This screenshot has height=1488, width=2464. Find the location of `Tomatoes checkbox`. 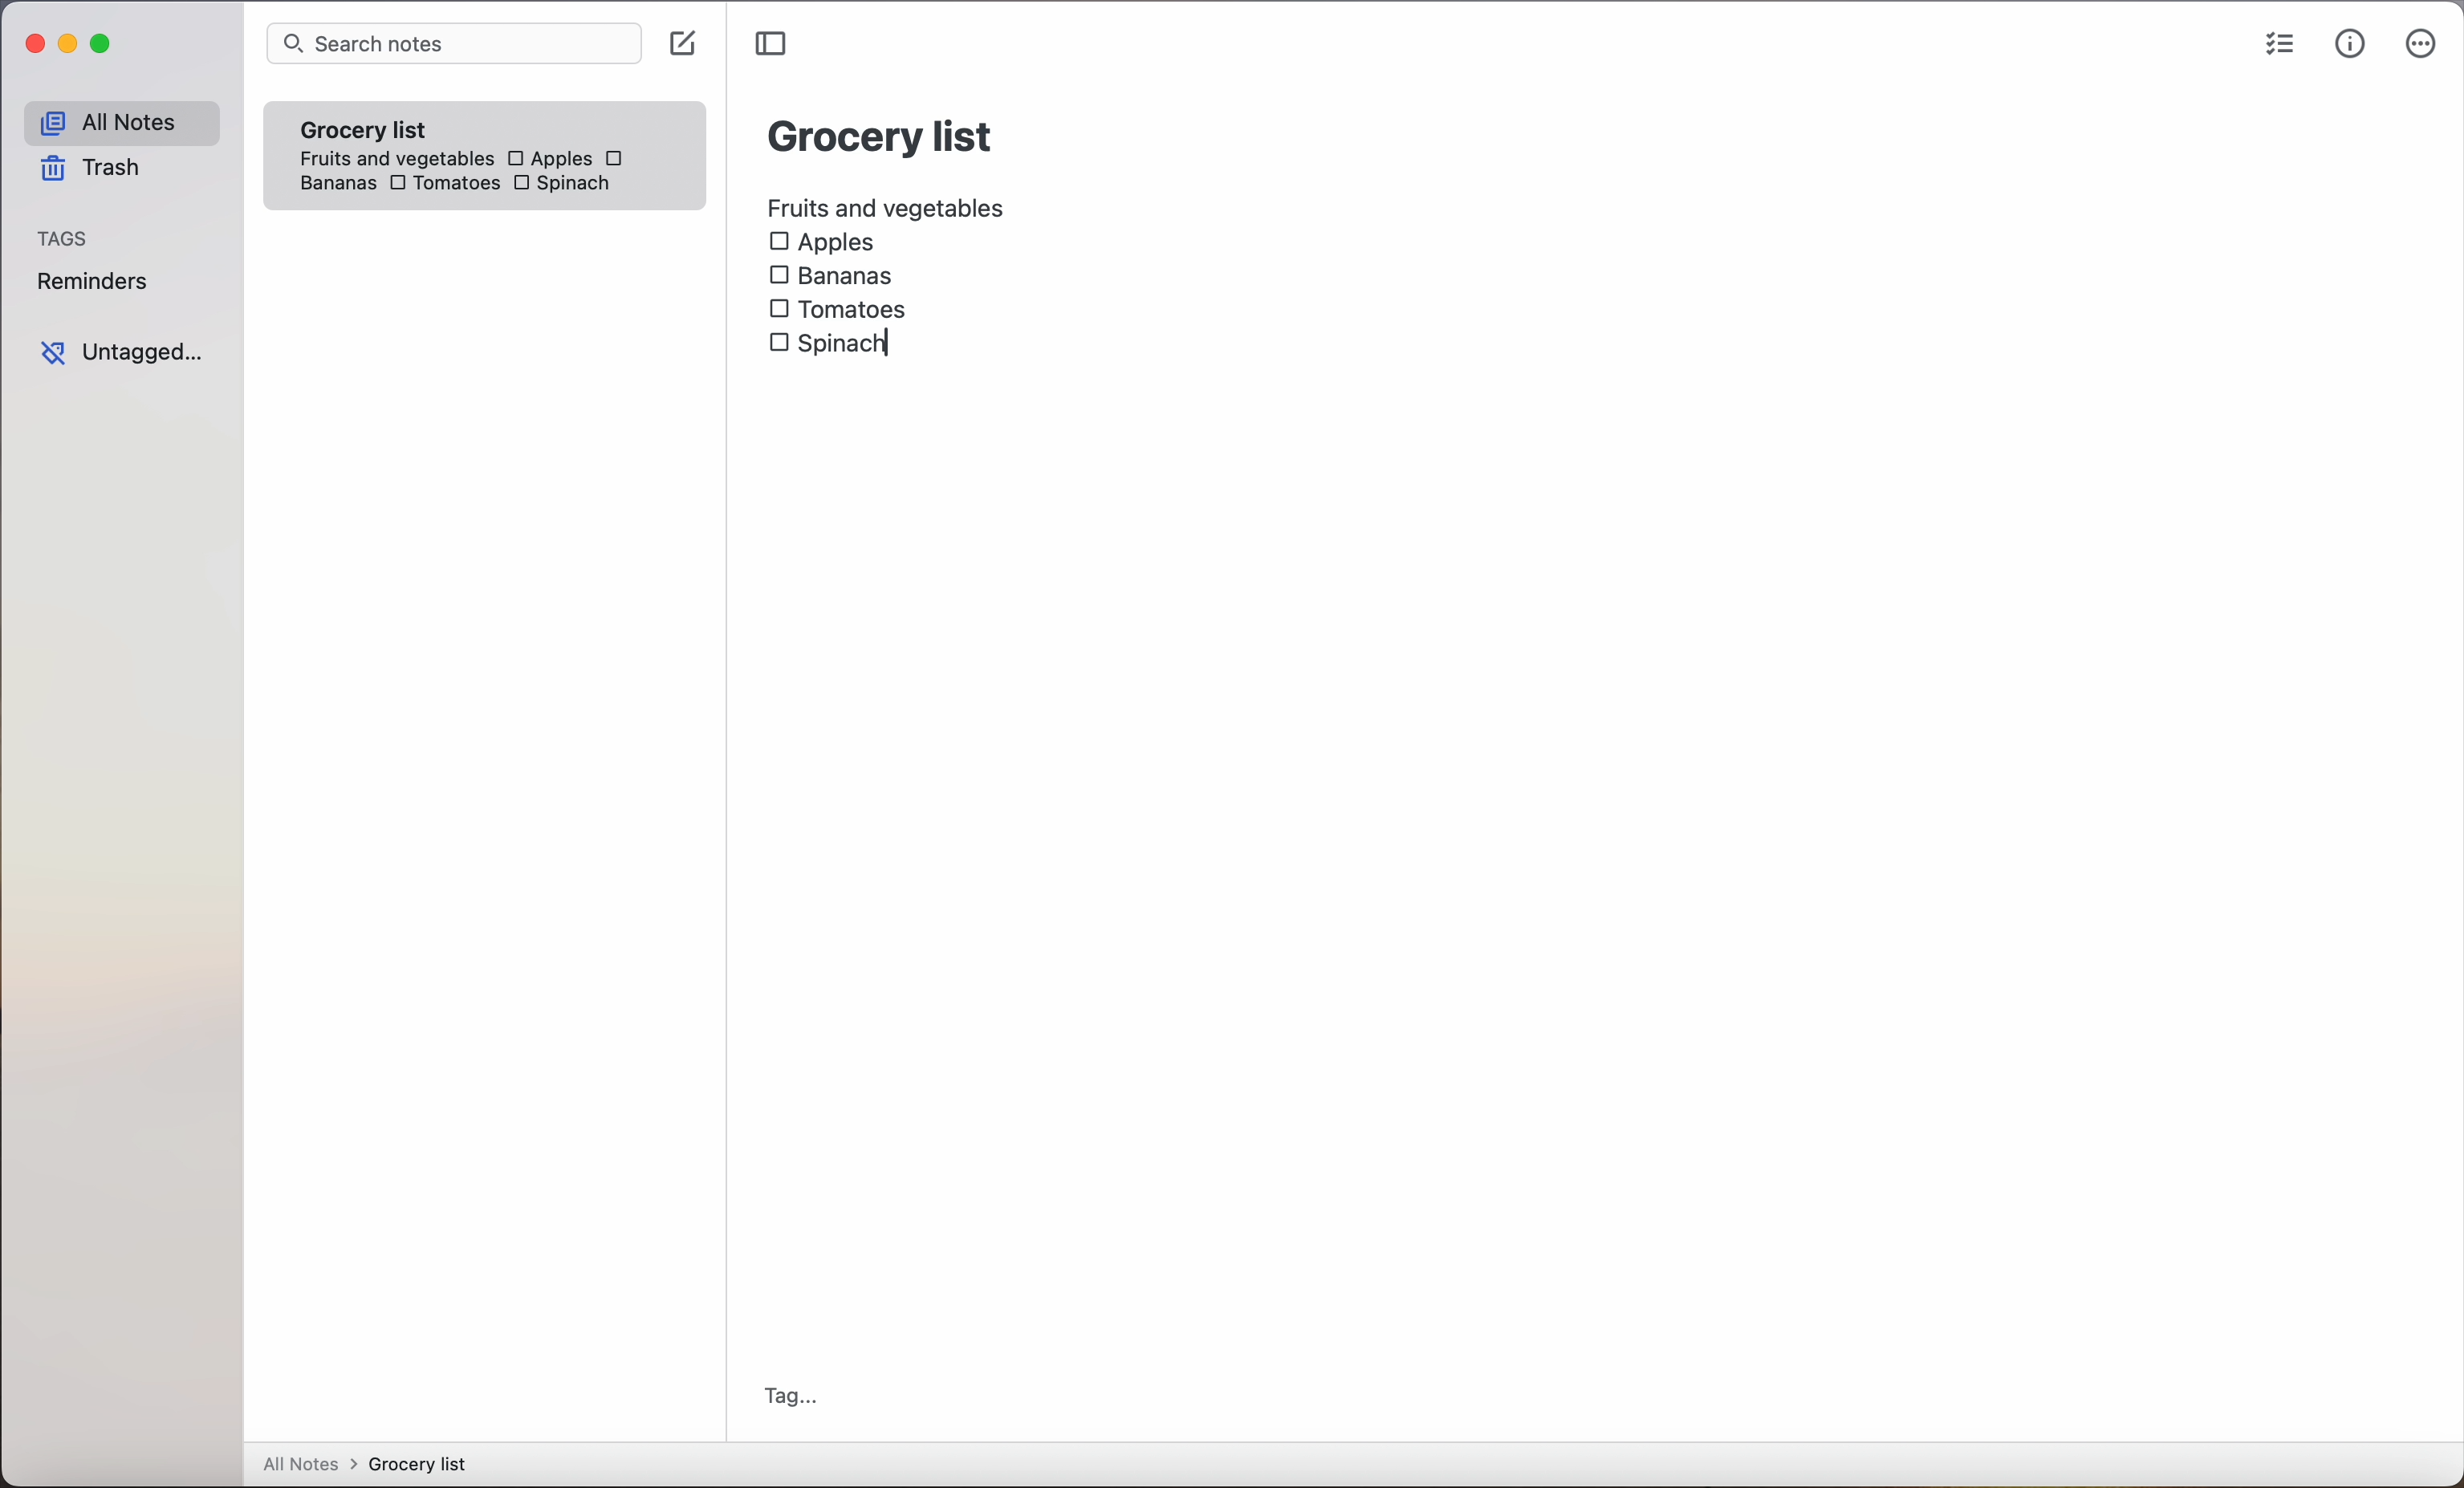

Tomatoes checkbox is located at coordinates (442, 185).